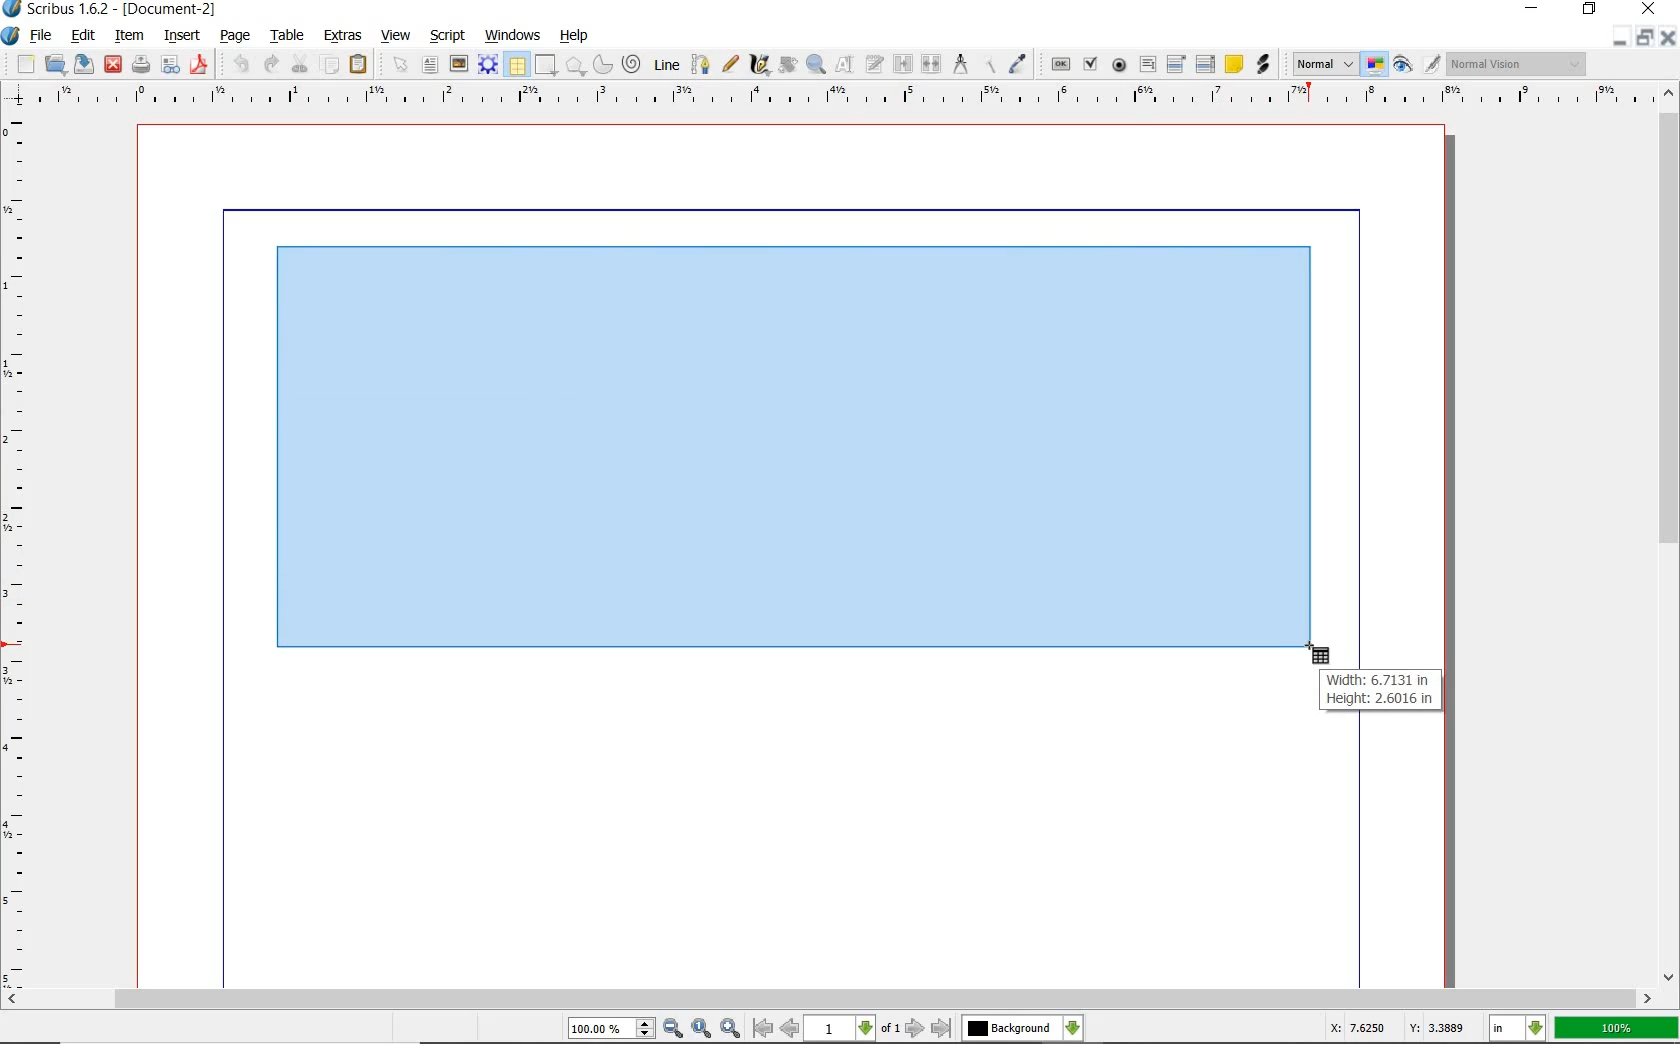  Describe the element at coordinates (731, 65) in the screenshot. I see `freehand line` at that location.